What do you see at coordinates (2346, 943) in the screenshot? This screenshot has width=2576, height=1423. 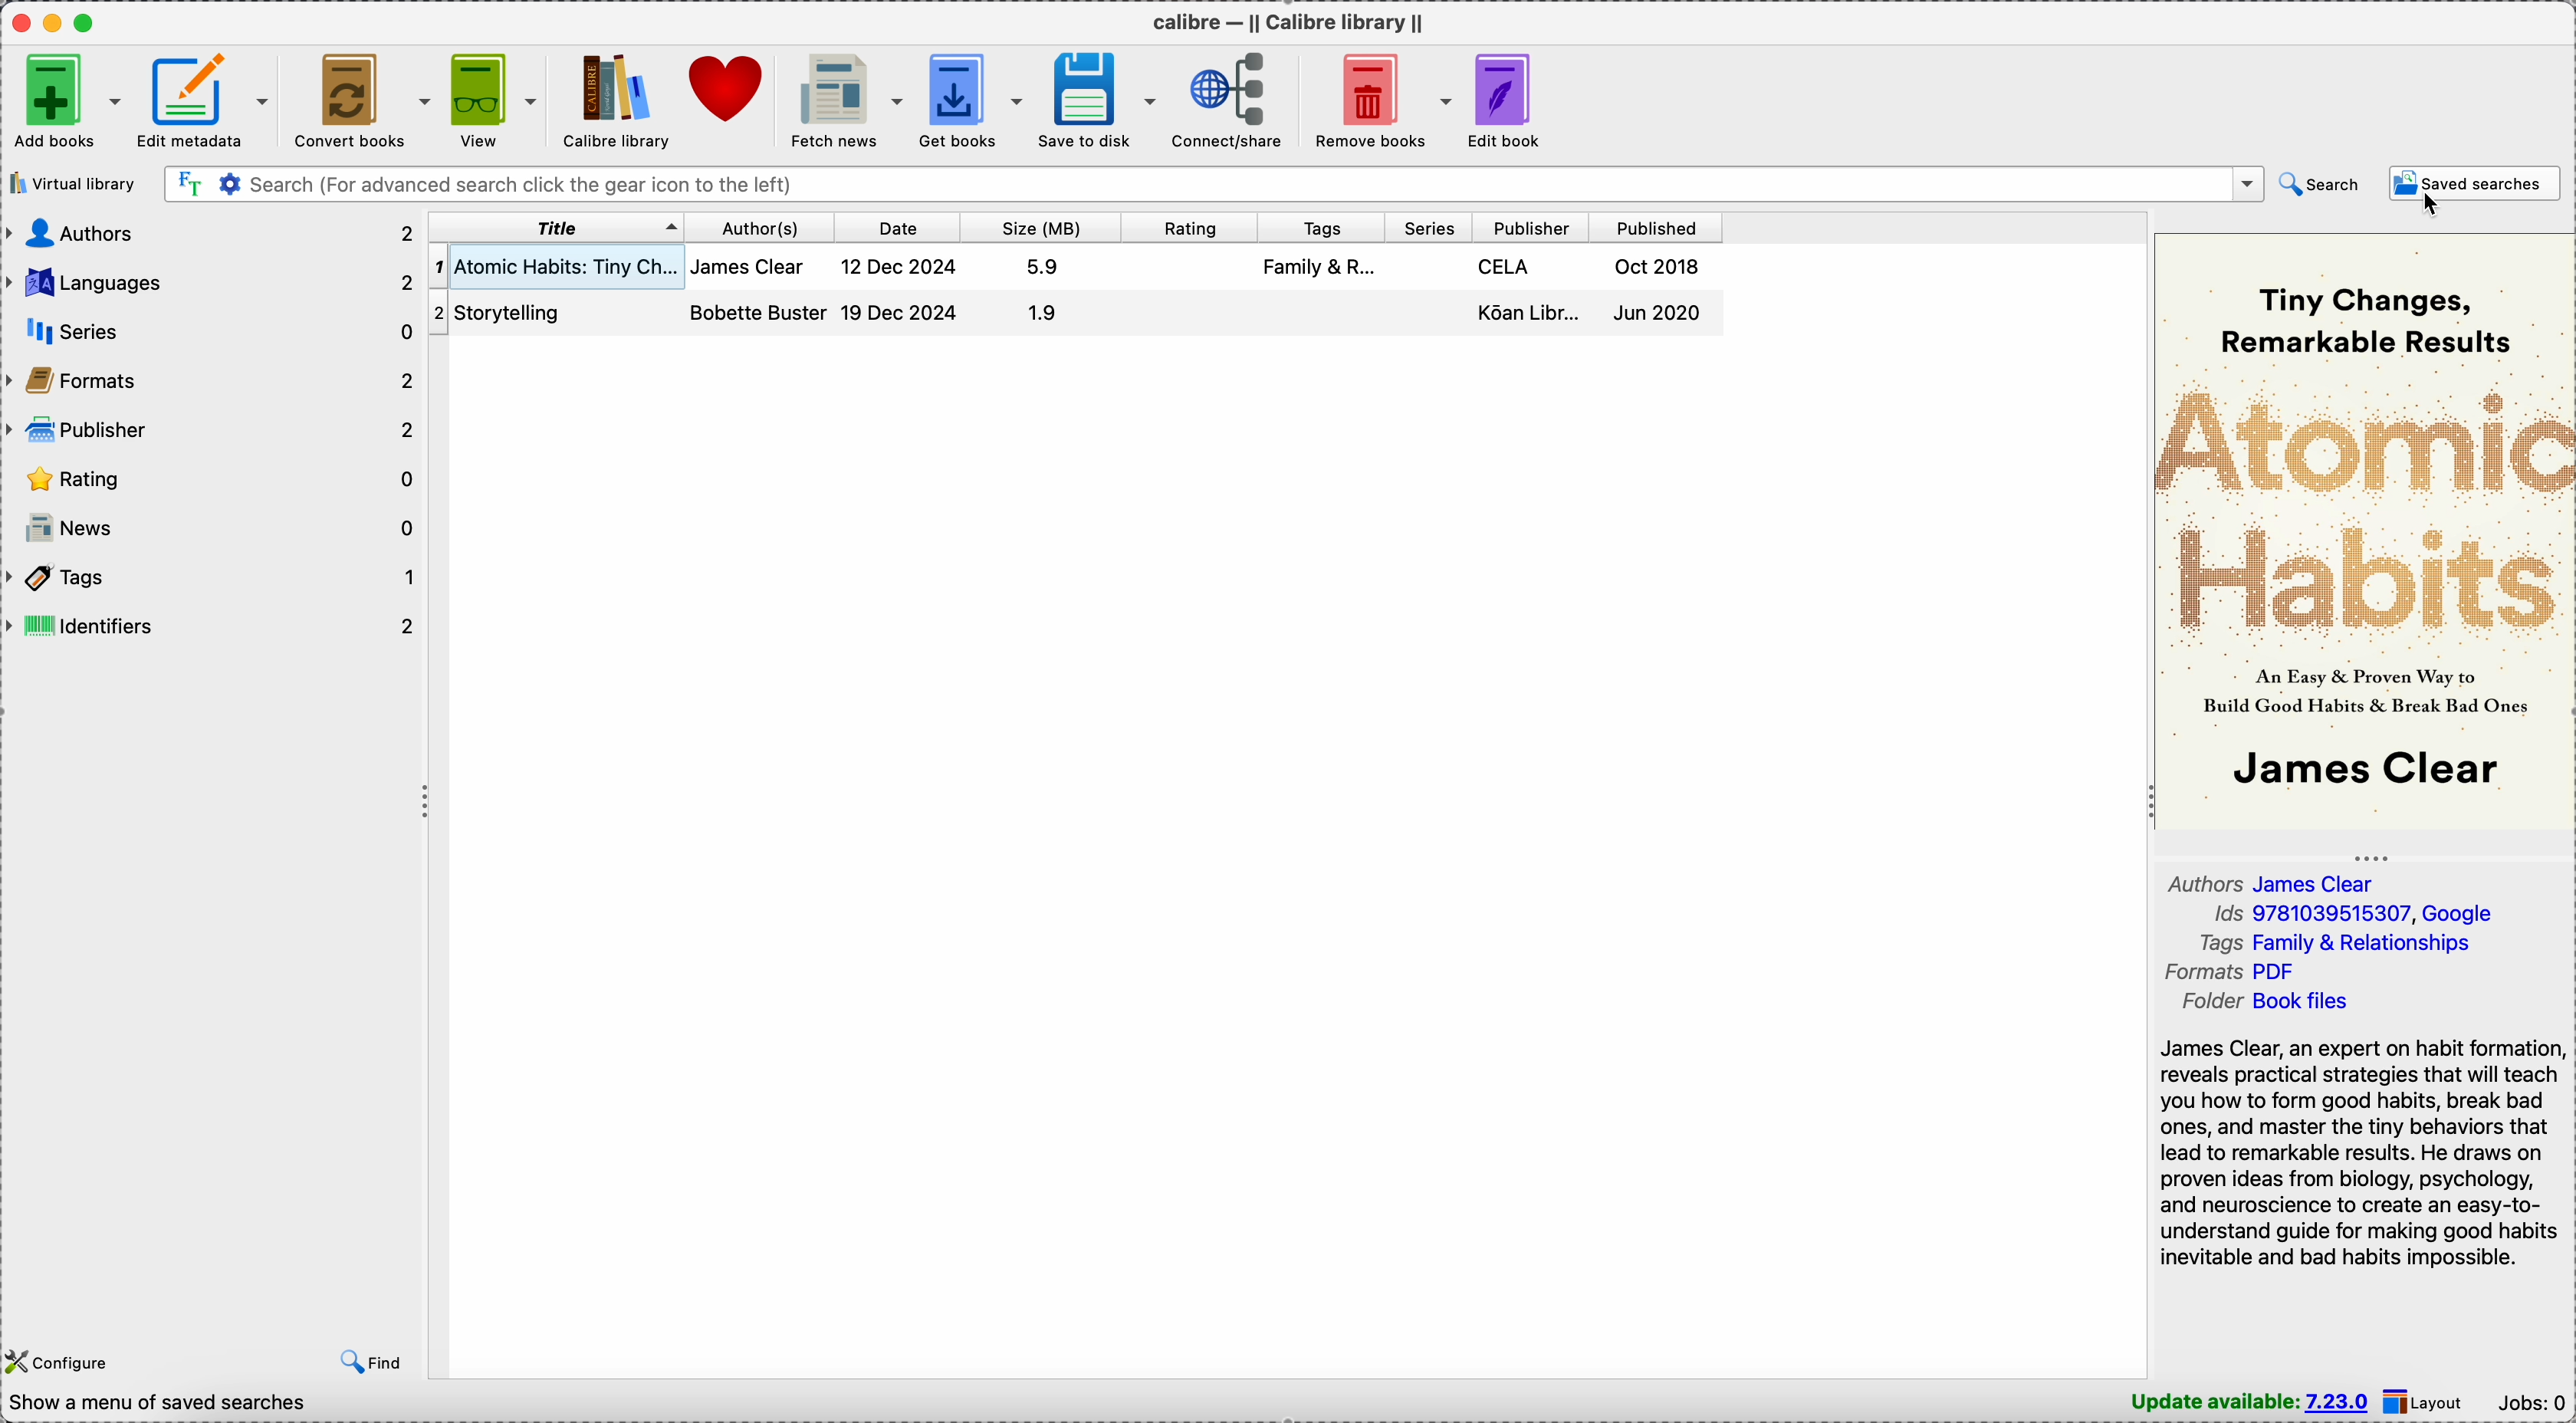 I see `tags: family & relationships` at bounding box center [2346, 943].